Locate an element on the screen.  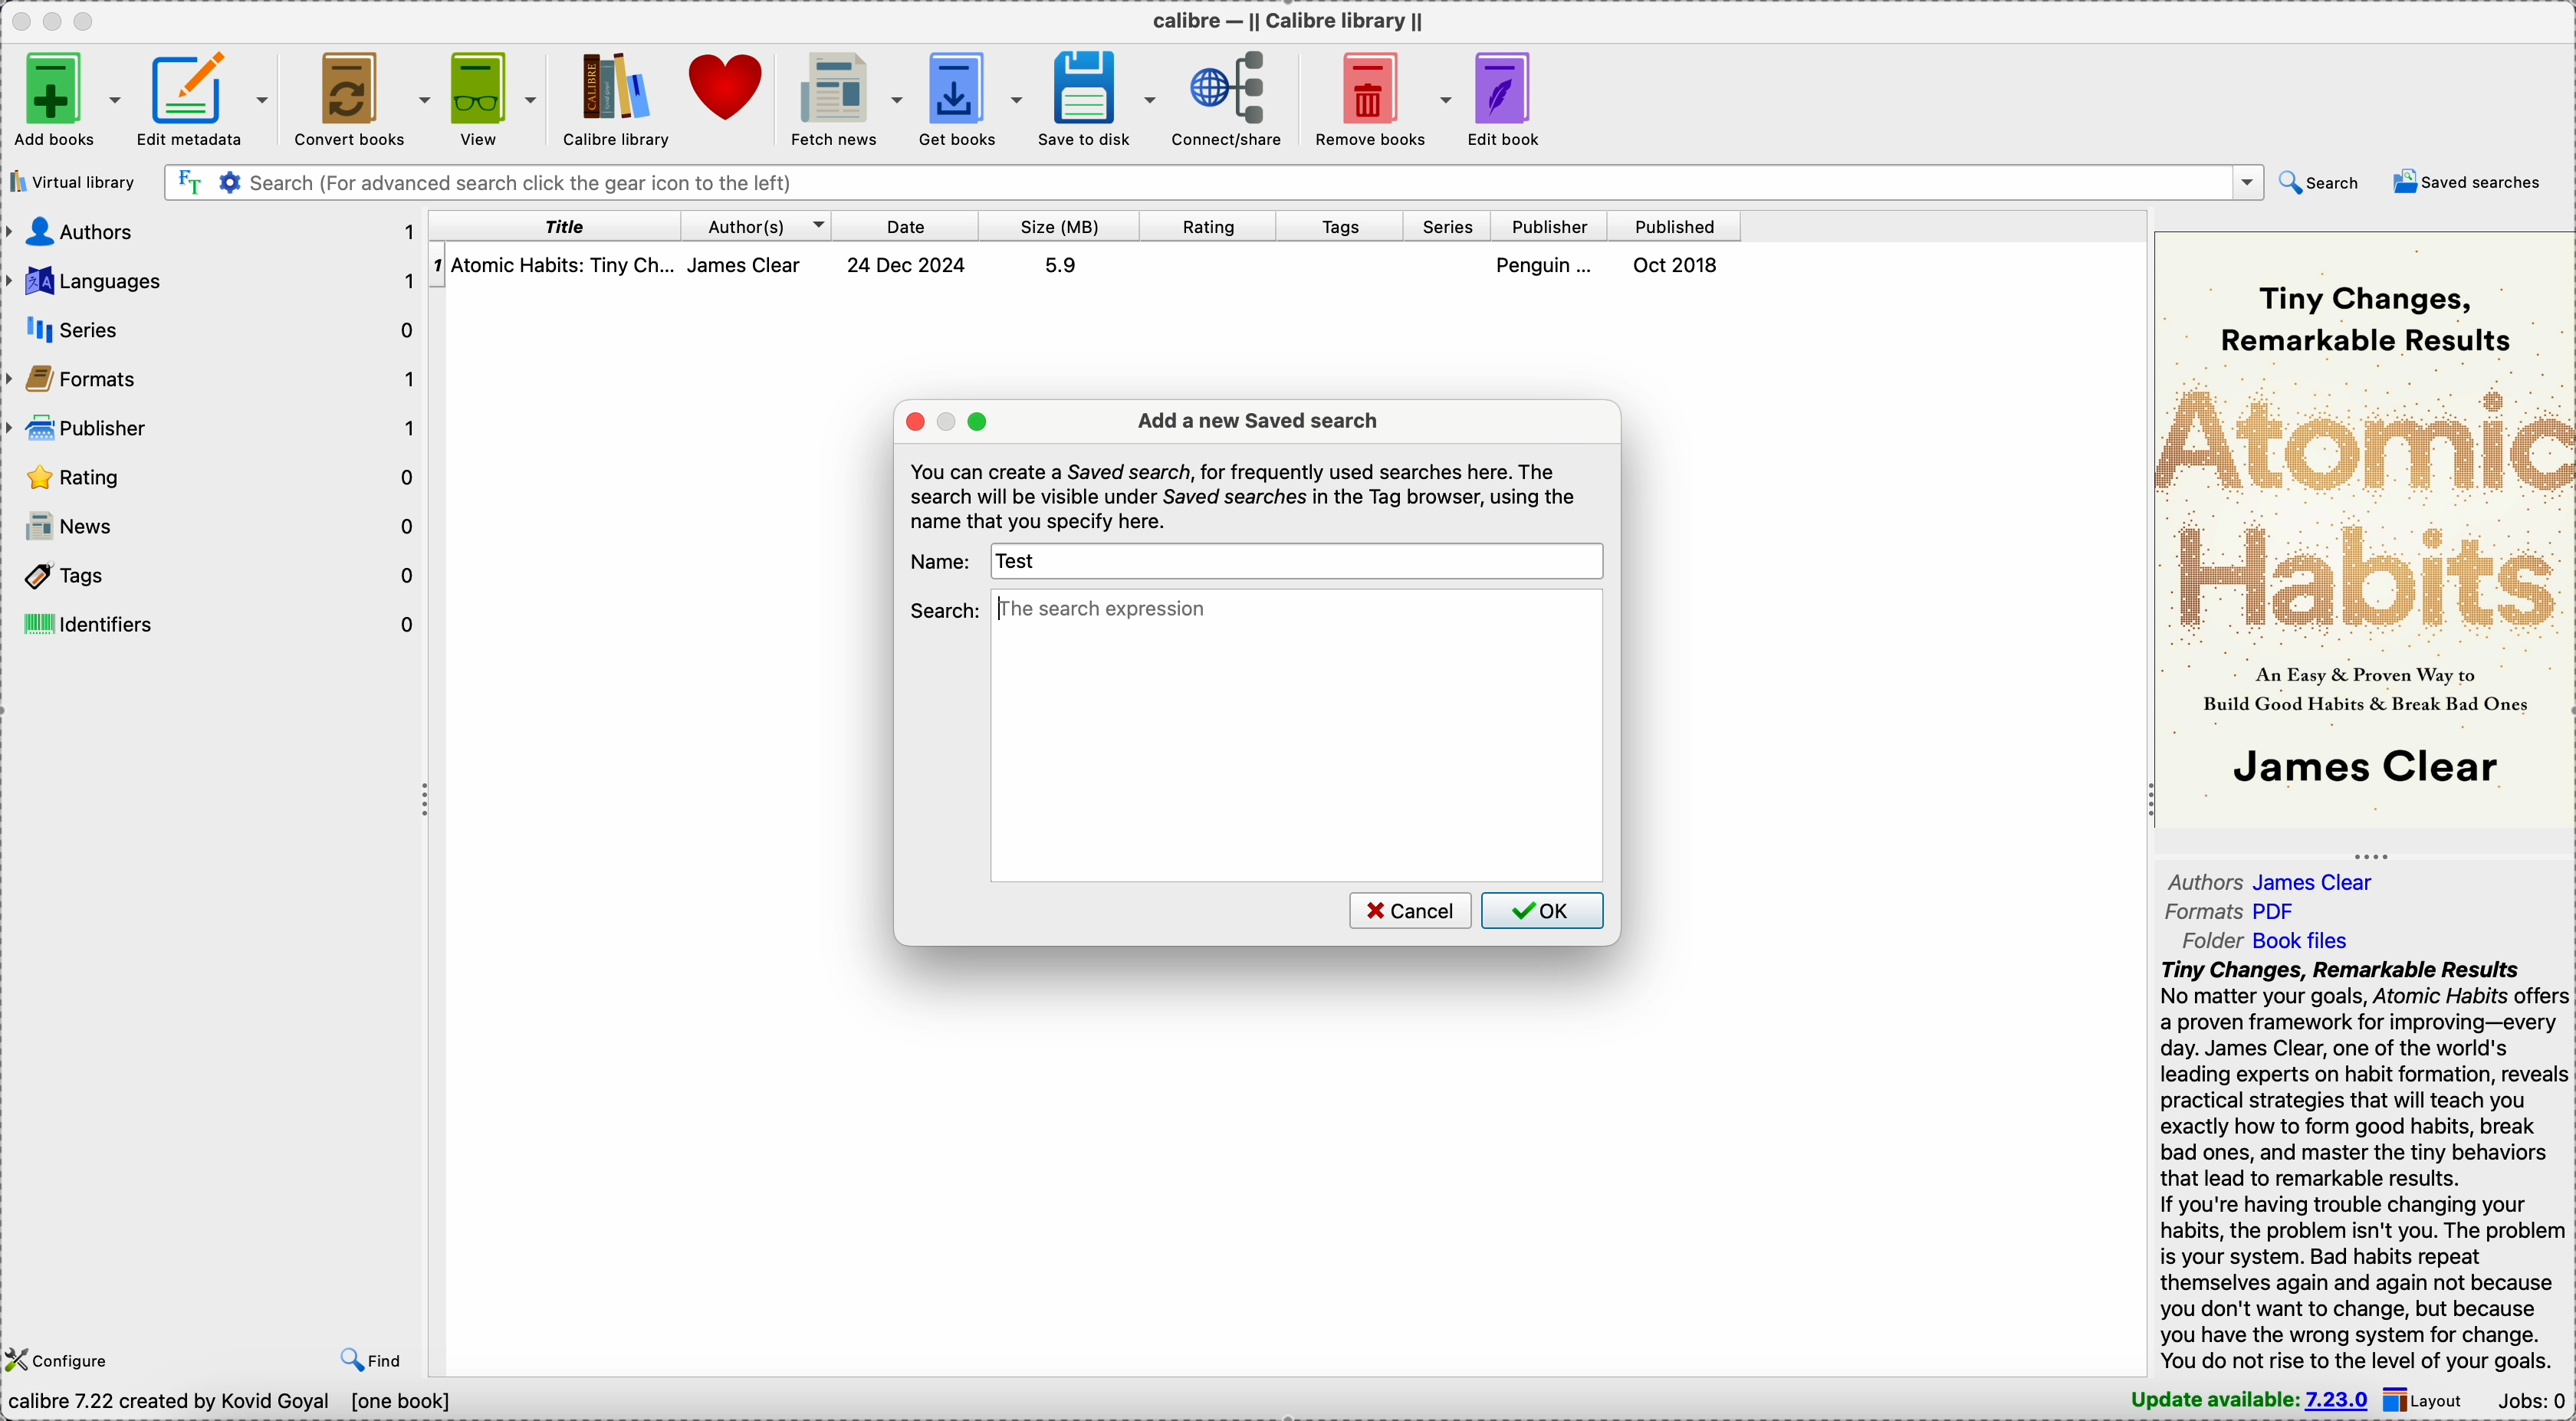
rating is located at coordinates (1209, 226).